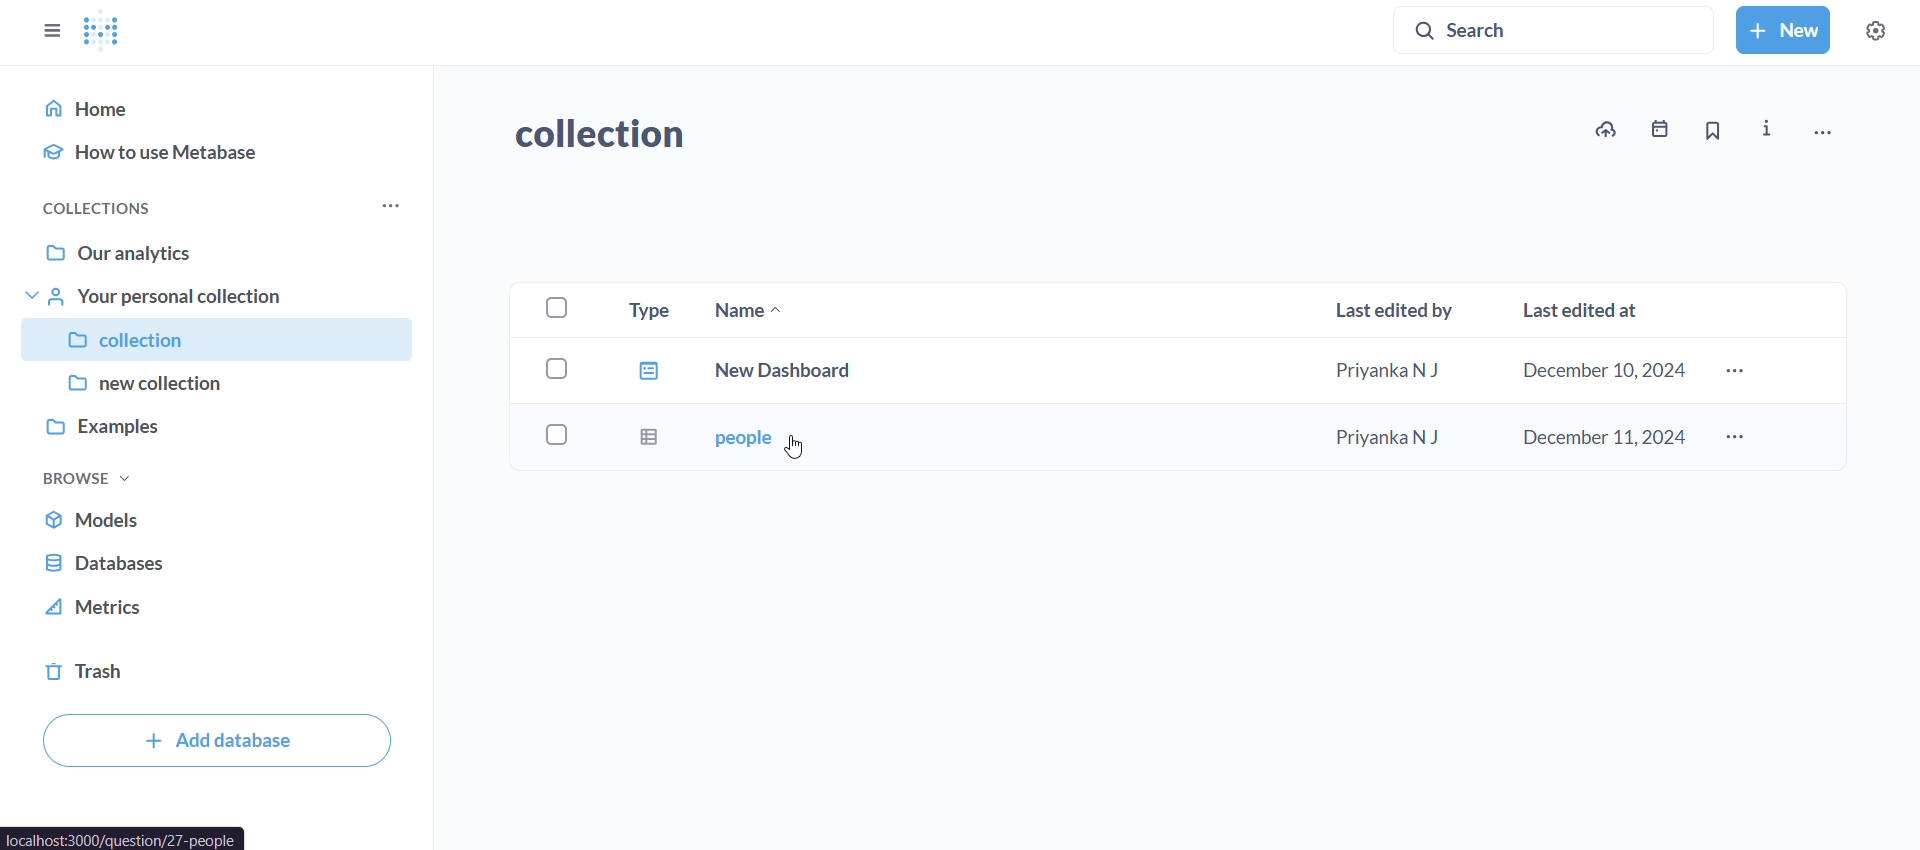 This screenshot has height=850, width=1920. I want to click on add database, so click(214, 742).